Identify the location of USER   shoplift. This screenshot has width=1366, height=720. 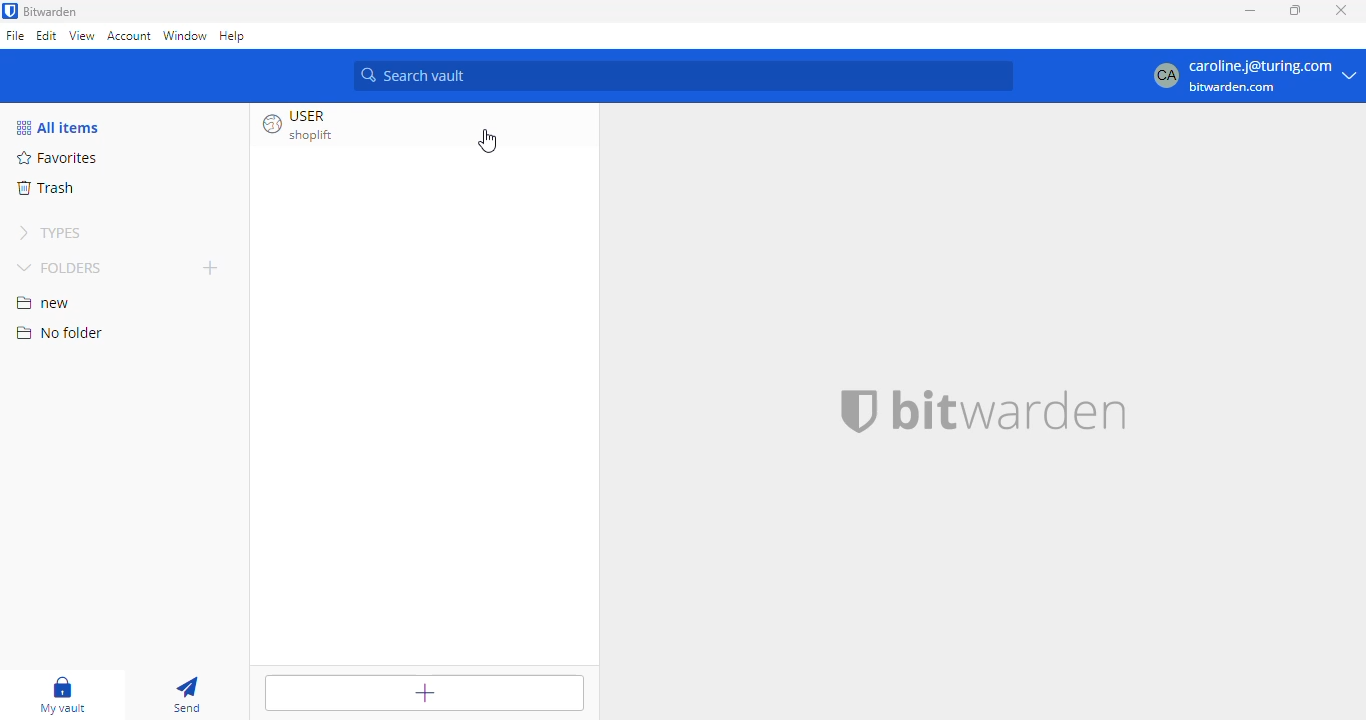
(323, 126).